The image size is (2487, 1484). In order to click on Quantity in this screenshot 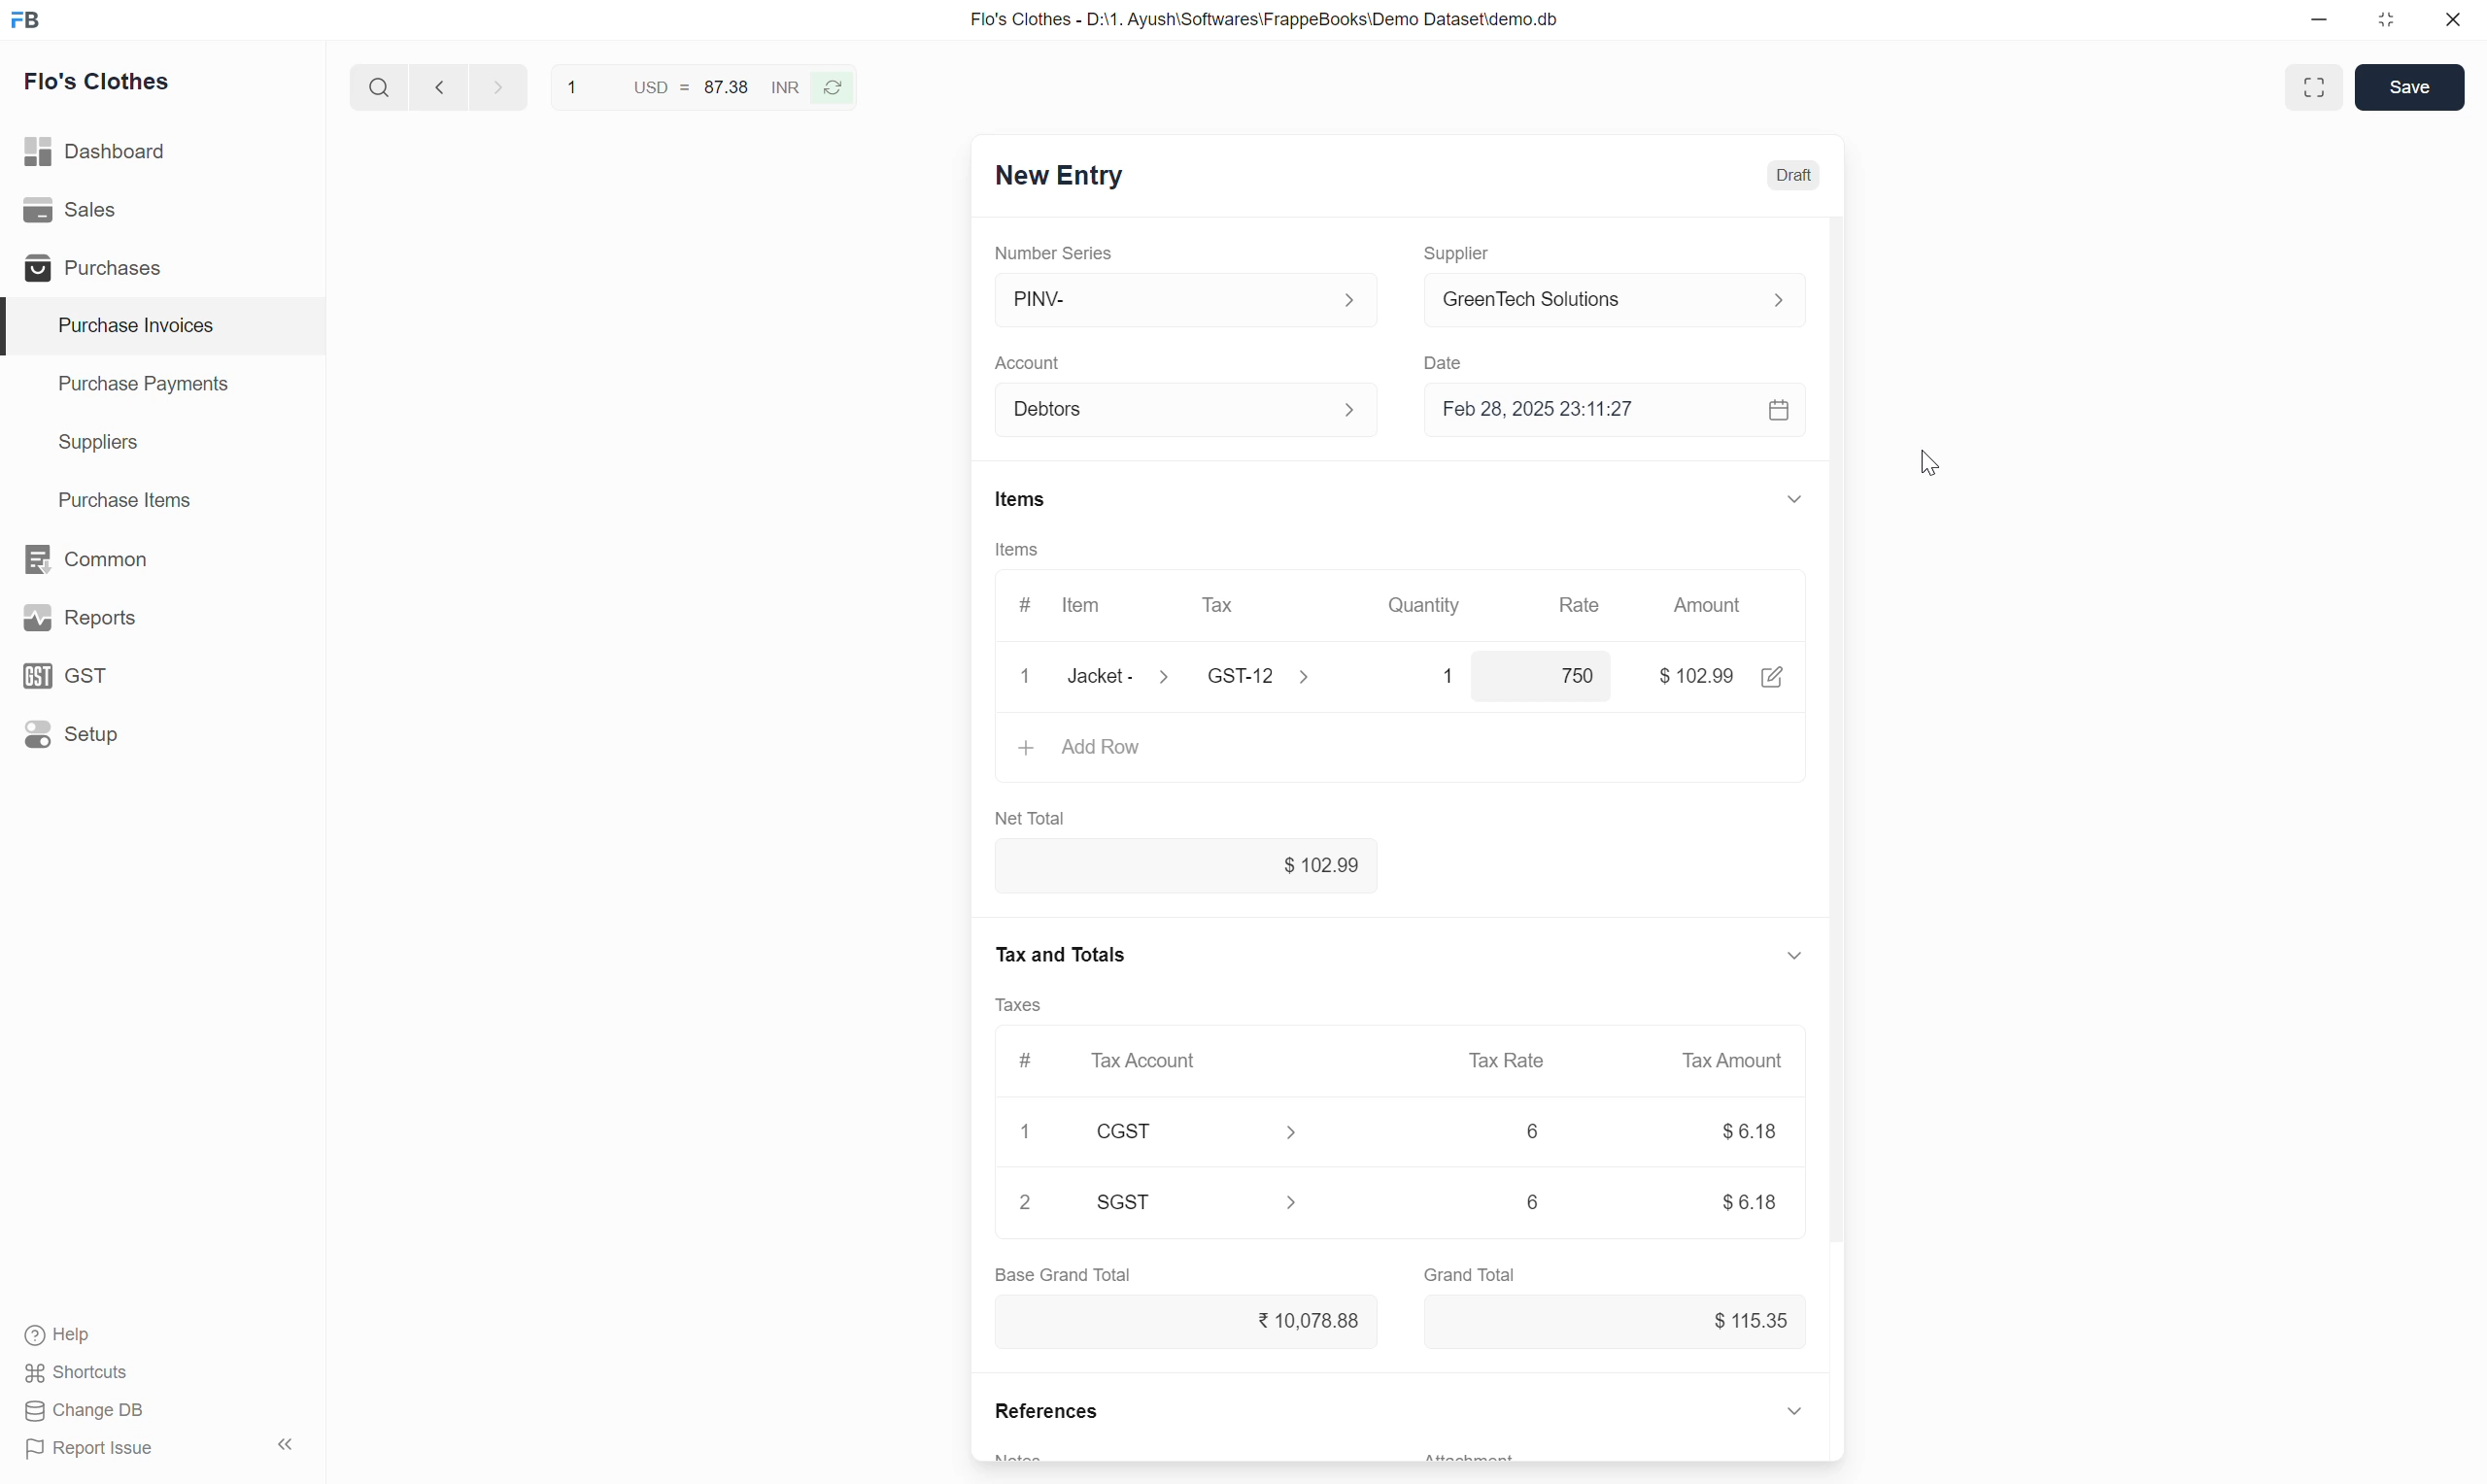, I will do `click(1426, 605)`.